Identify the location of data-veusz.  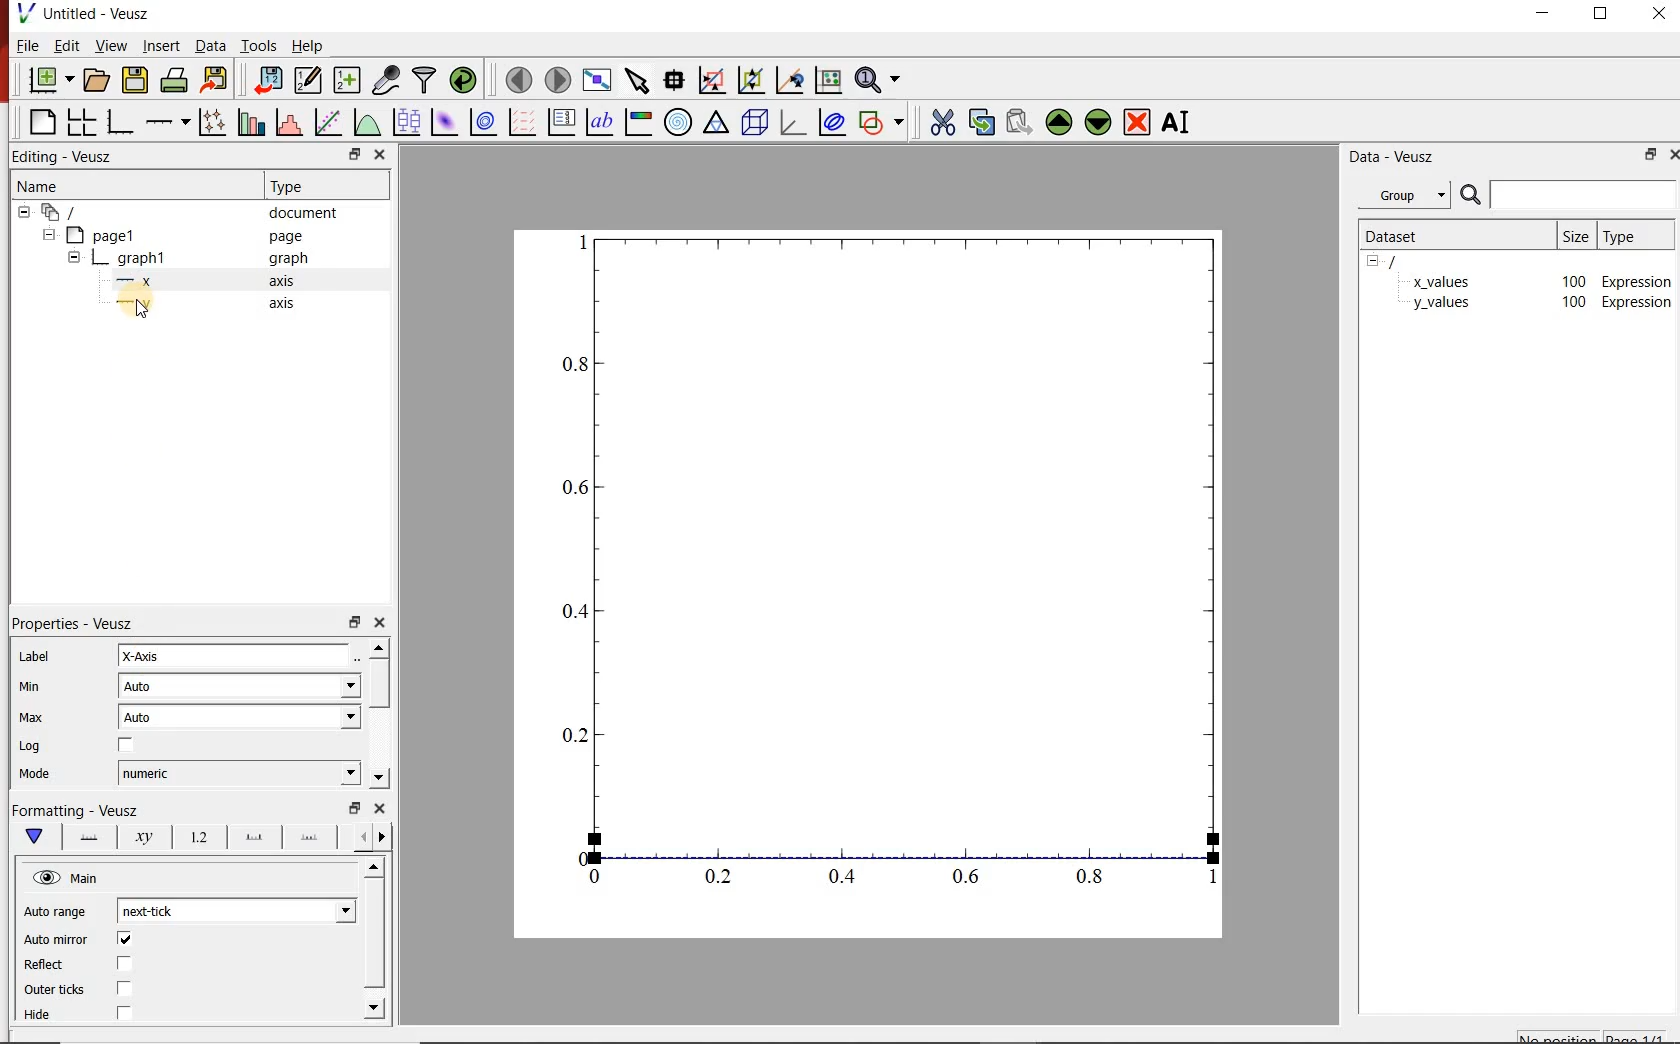
(1393, 159).